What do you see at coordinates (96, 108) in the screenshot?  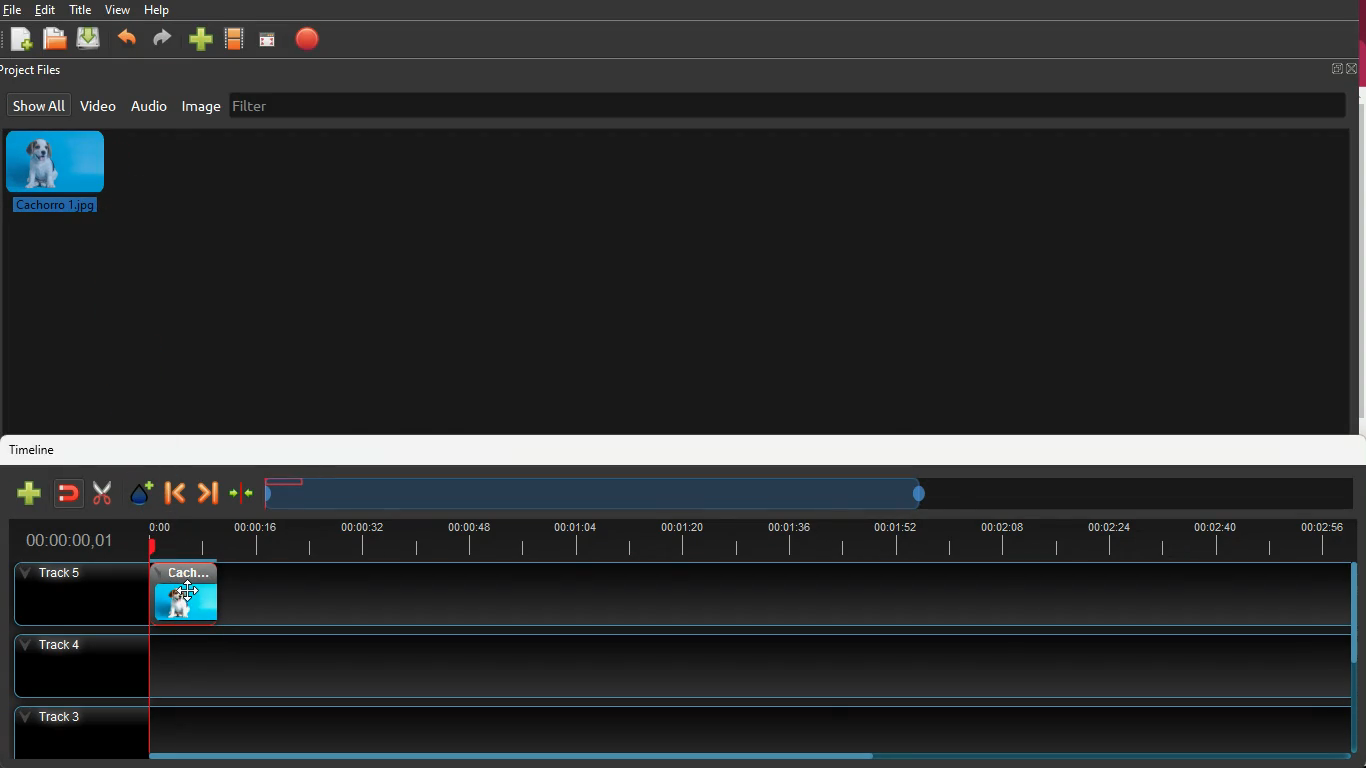 I see `video` at bounding box center [96, 108].